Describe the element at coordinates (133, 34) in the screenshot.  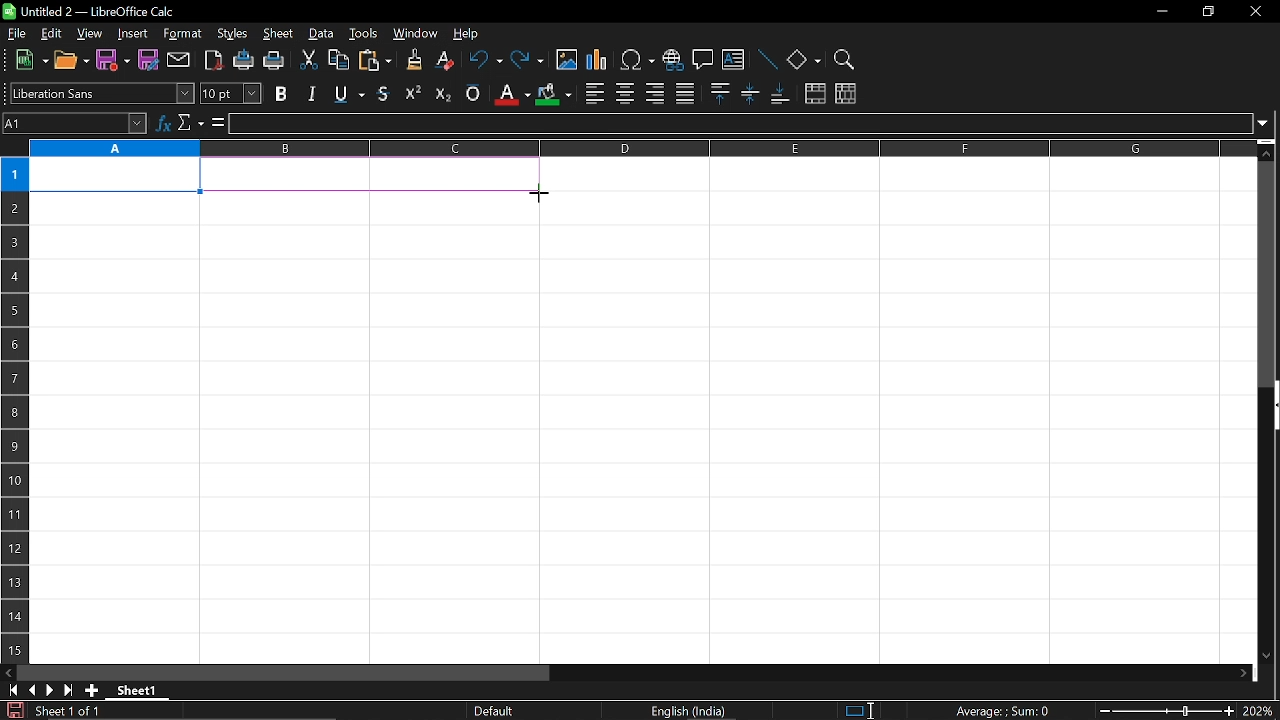
I see `insert` at that location.